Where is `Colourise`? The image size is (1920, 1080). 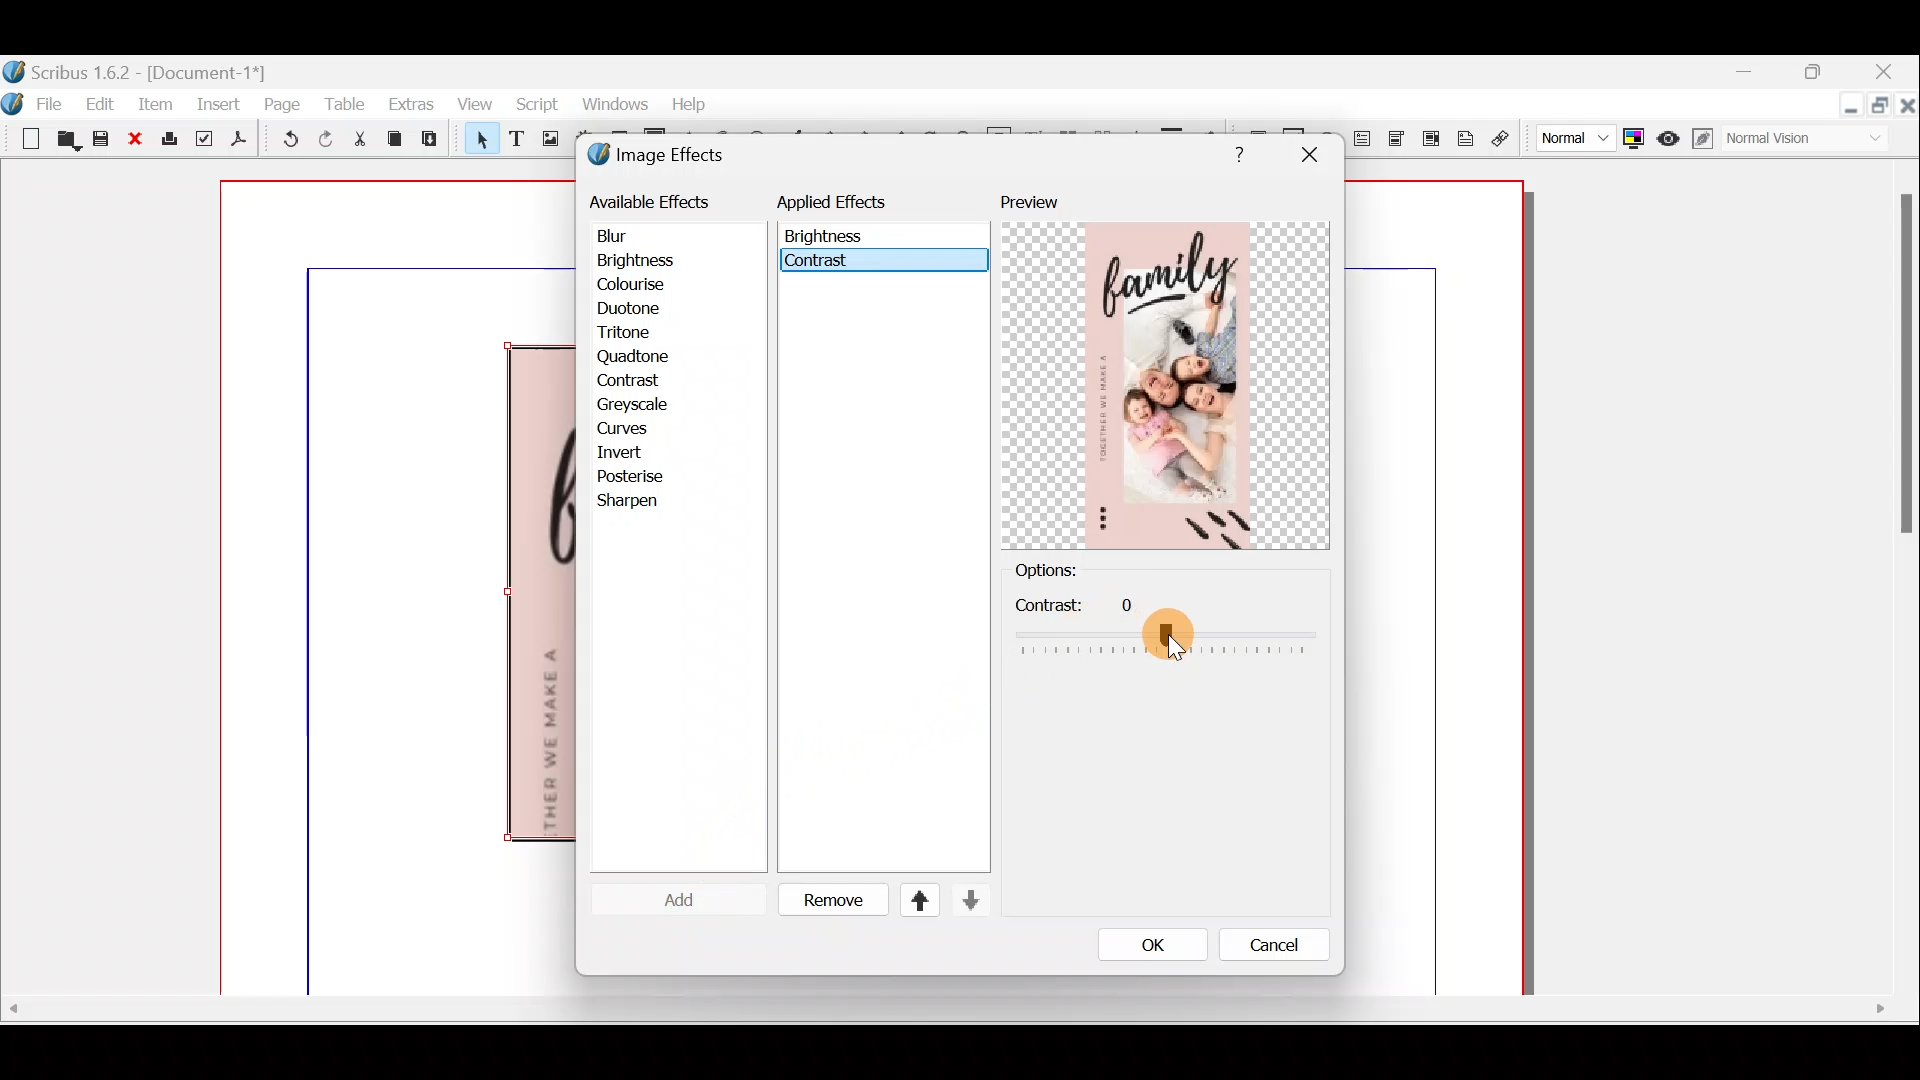 Colourise is located at coordinates (641, 286).